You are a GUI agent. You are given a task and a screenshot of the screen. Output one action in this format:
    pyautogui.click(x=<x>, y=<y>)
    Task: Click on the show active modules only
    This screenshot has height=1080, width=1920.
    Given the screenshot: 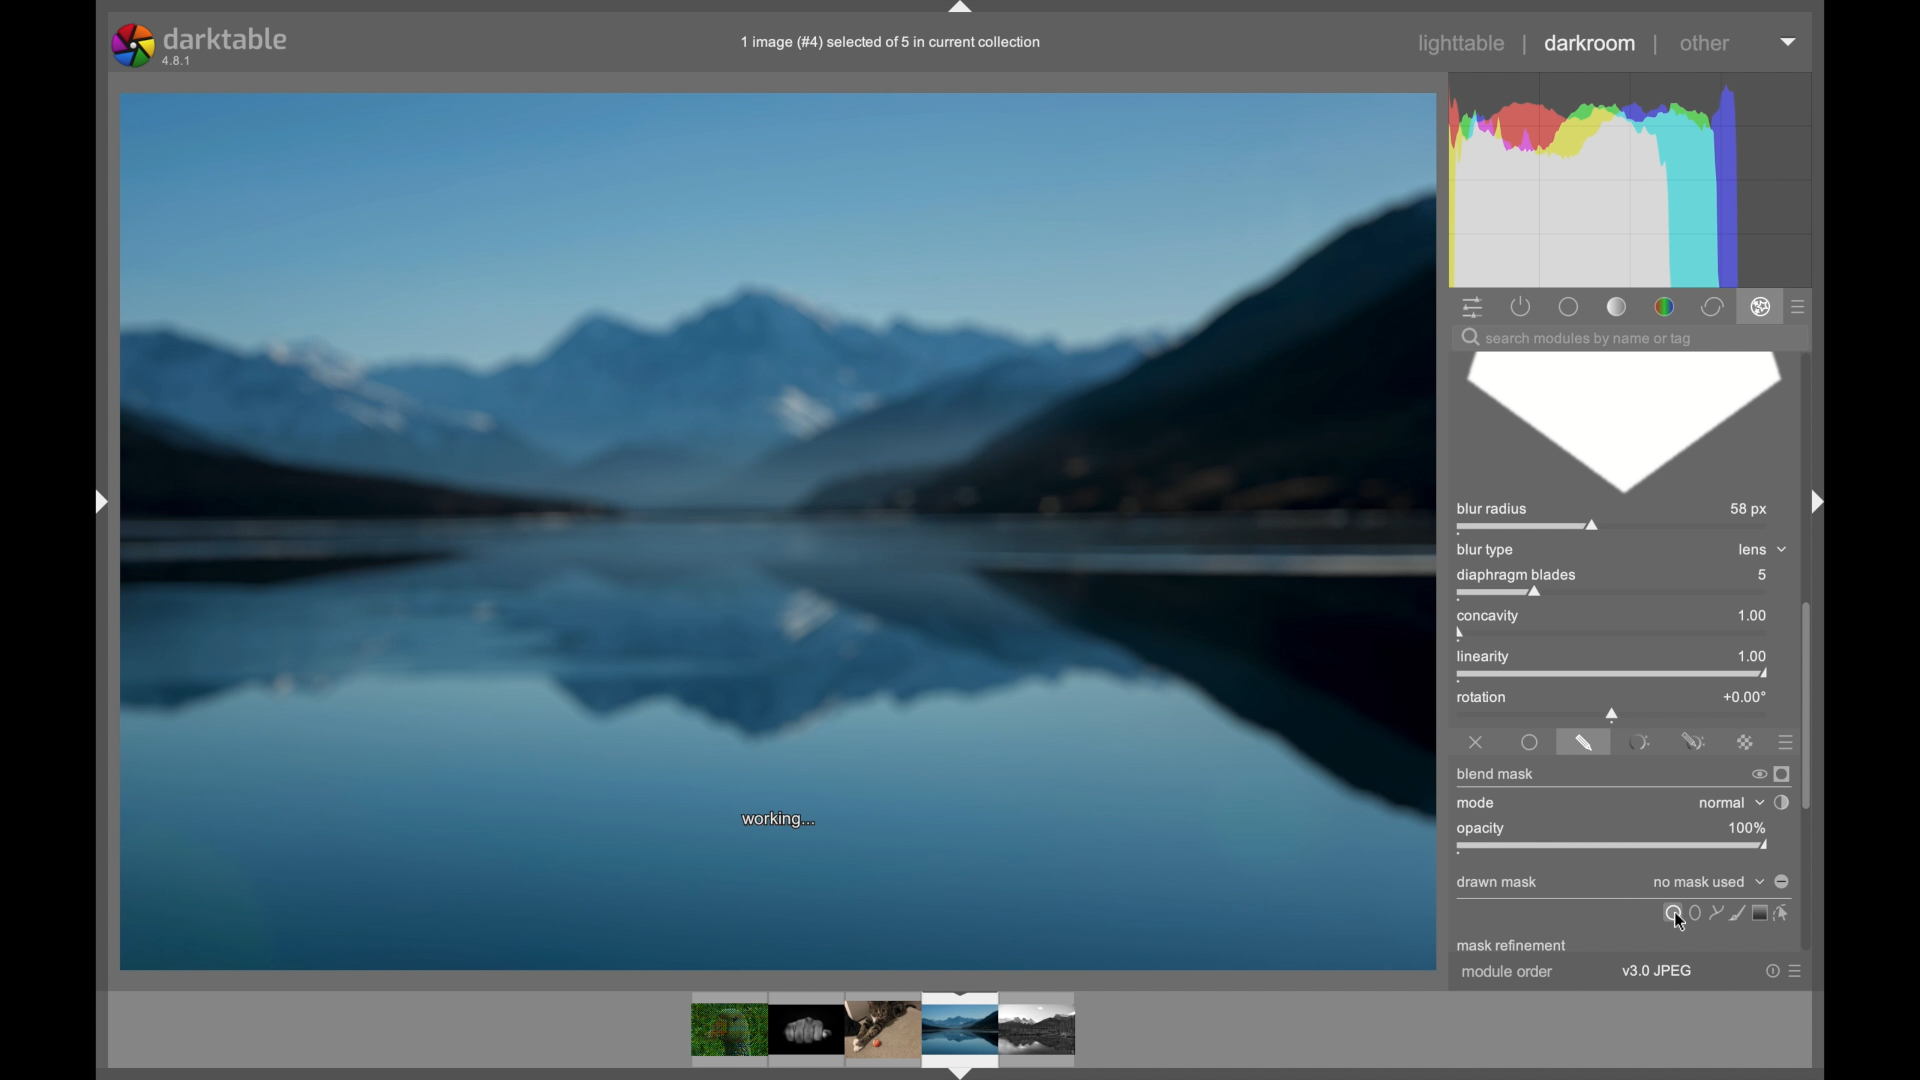 What is the action you would take?
    pyautogui.click(x=1520, y=306)
    